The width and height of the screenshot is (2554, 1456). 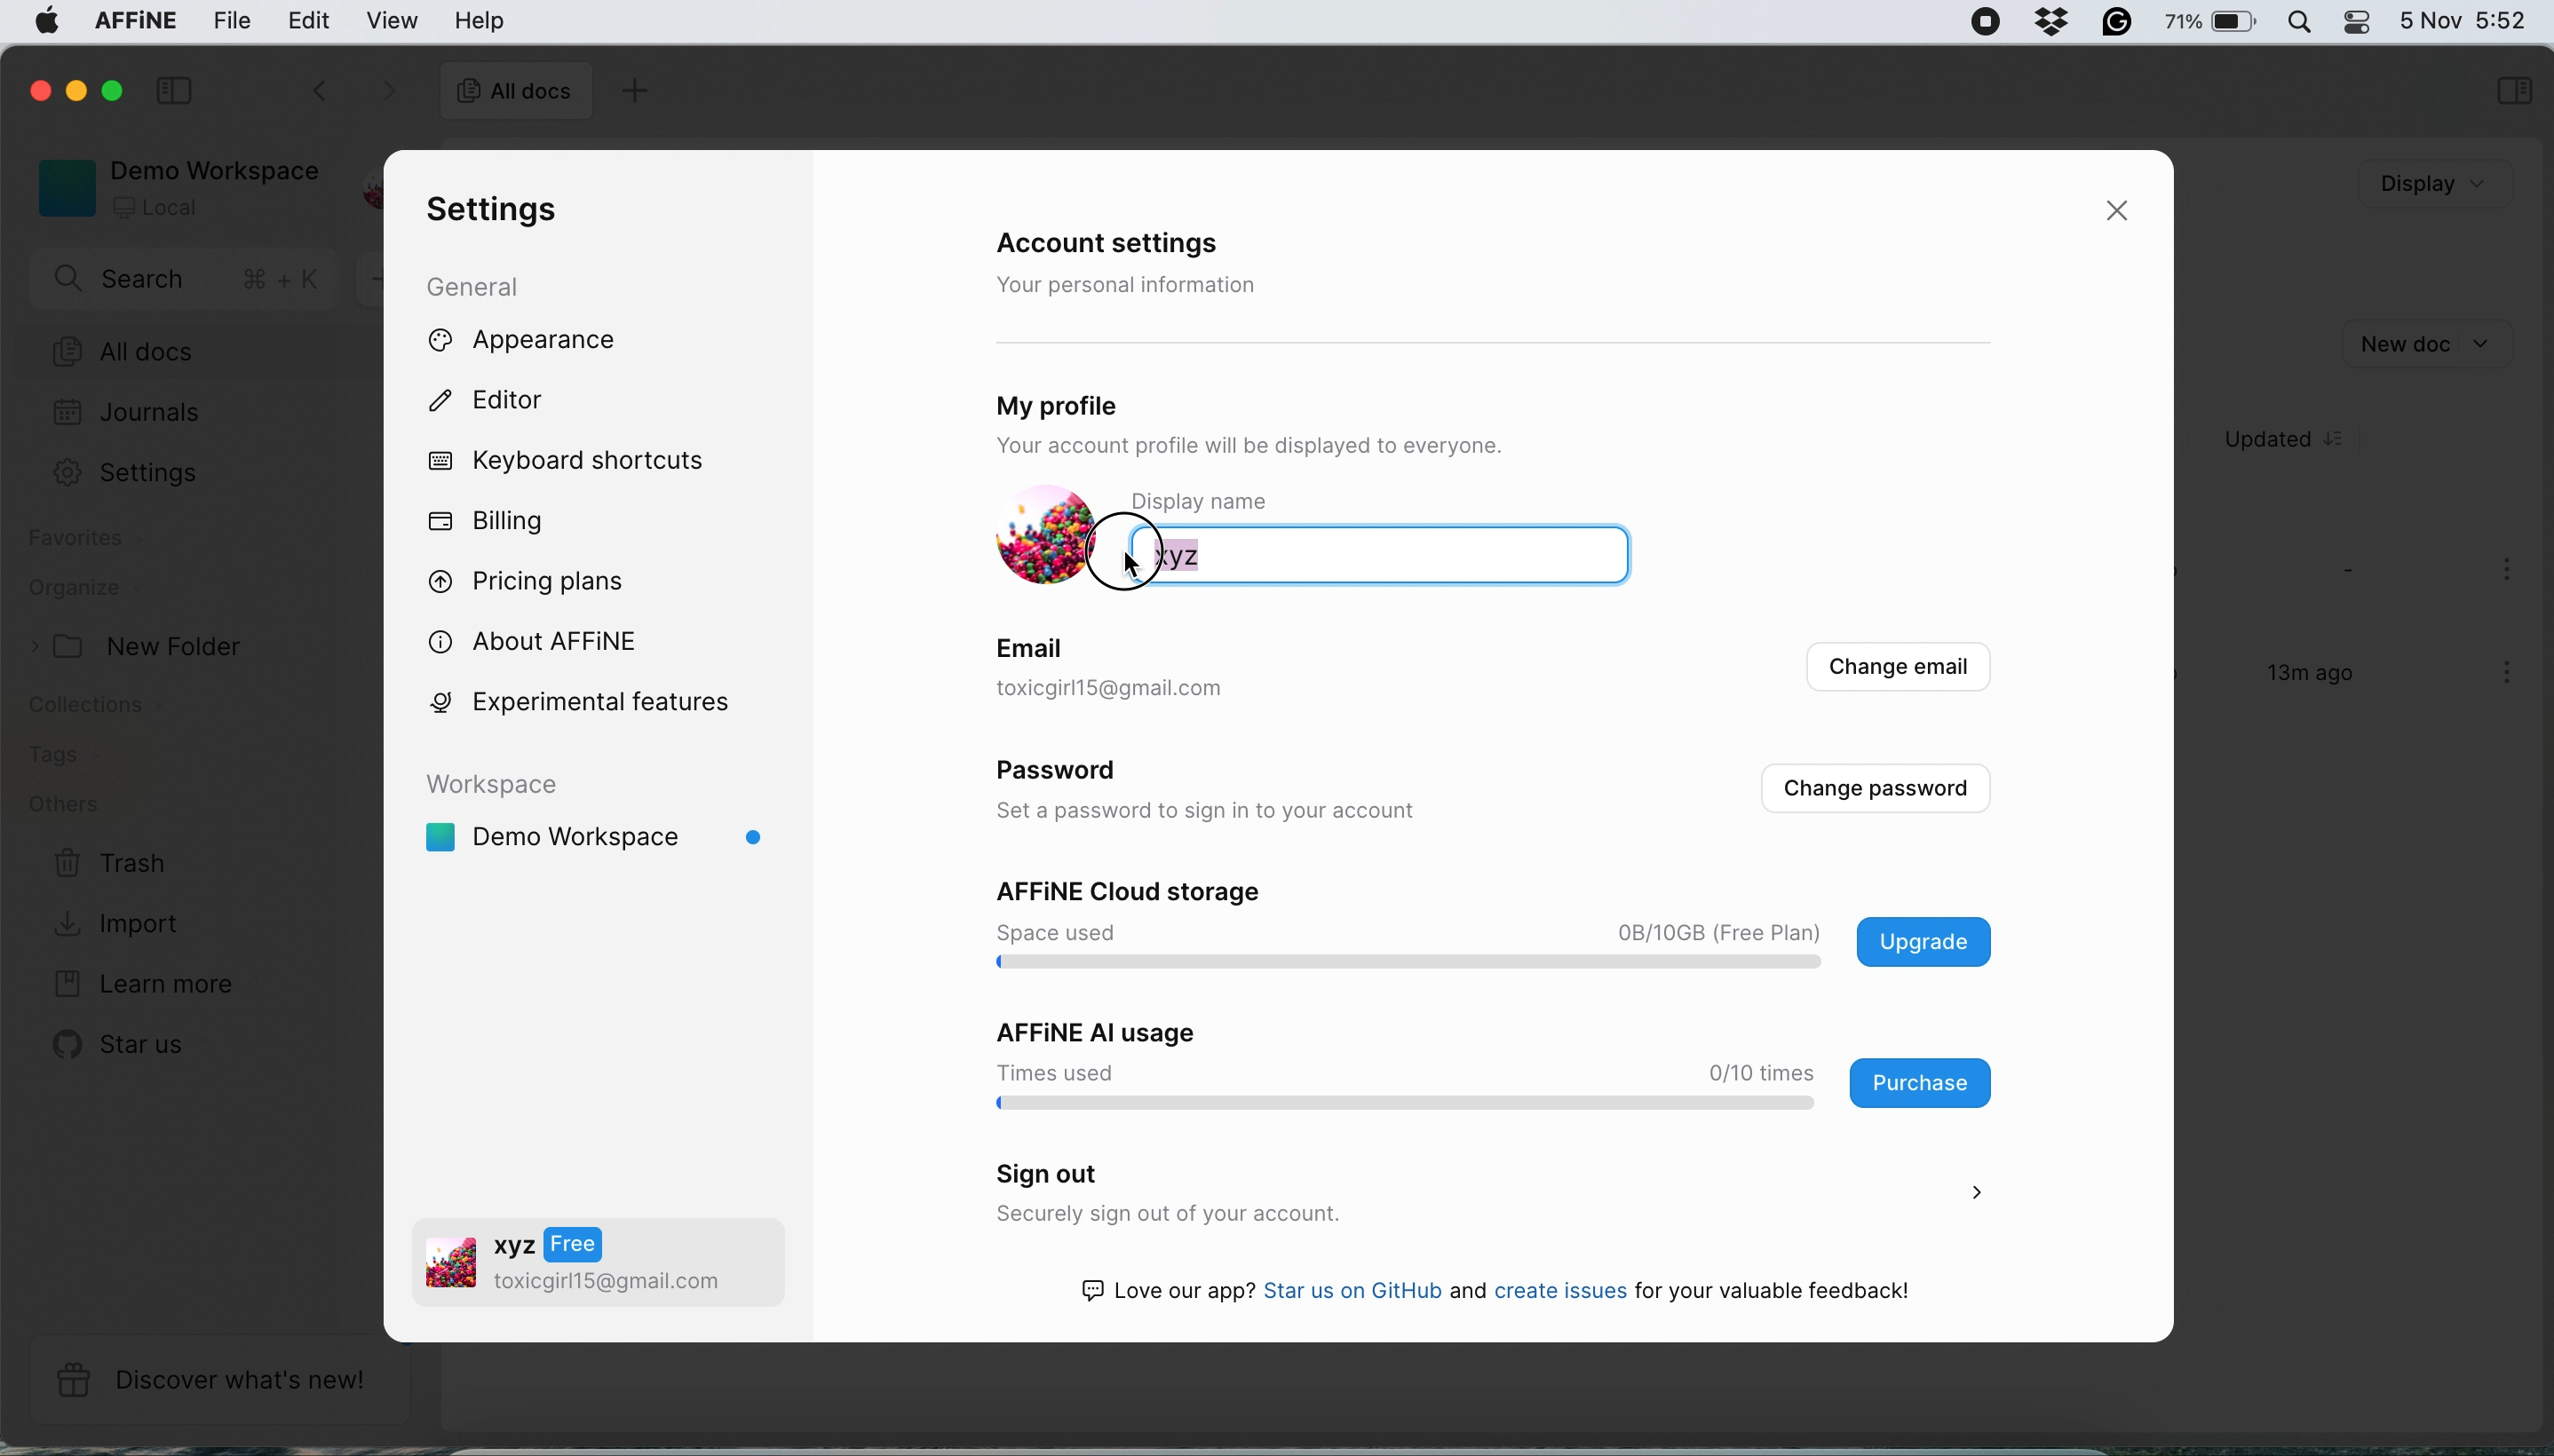 I want to click on import, so click(x=122, y=921).